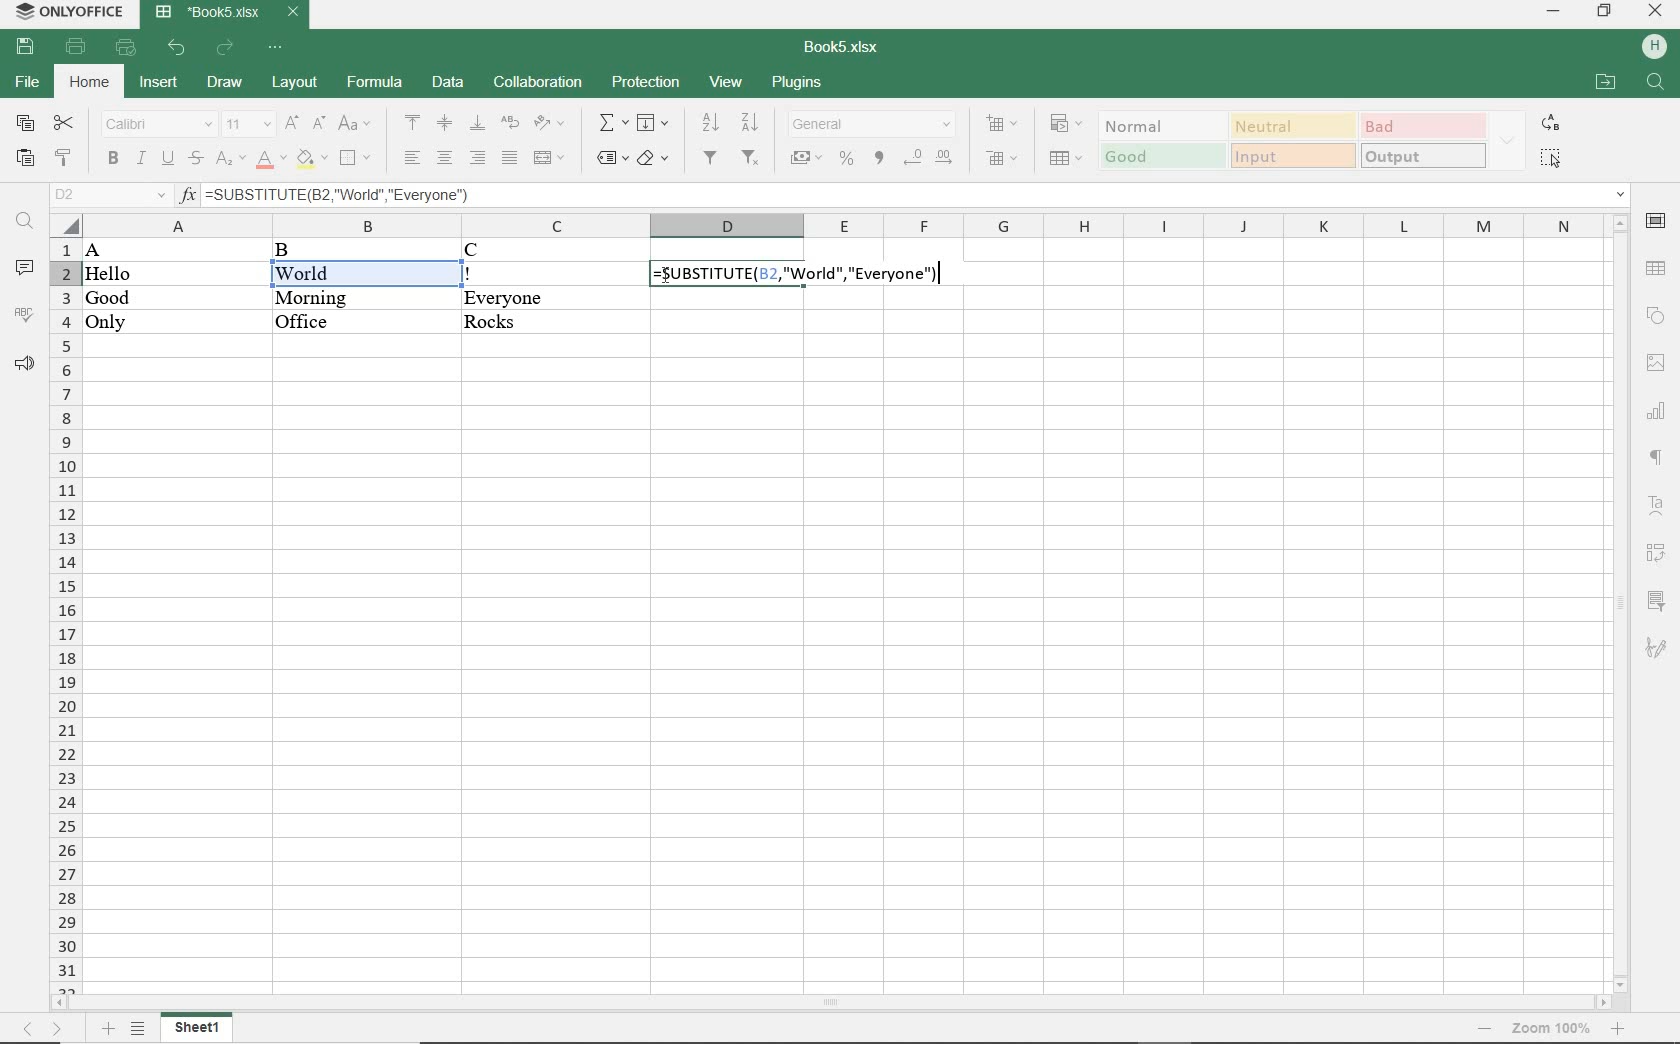 The height and width of the screenshot is (1044, 1680). What do you see at coordinates (1619, 222) in the screenshot?
I see `move up` at bounding box center [1619, 222].